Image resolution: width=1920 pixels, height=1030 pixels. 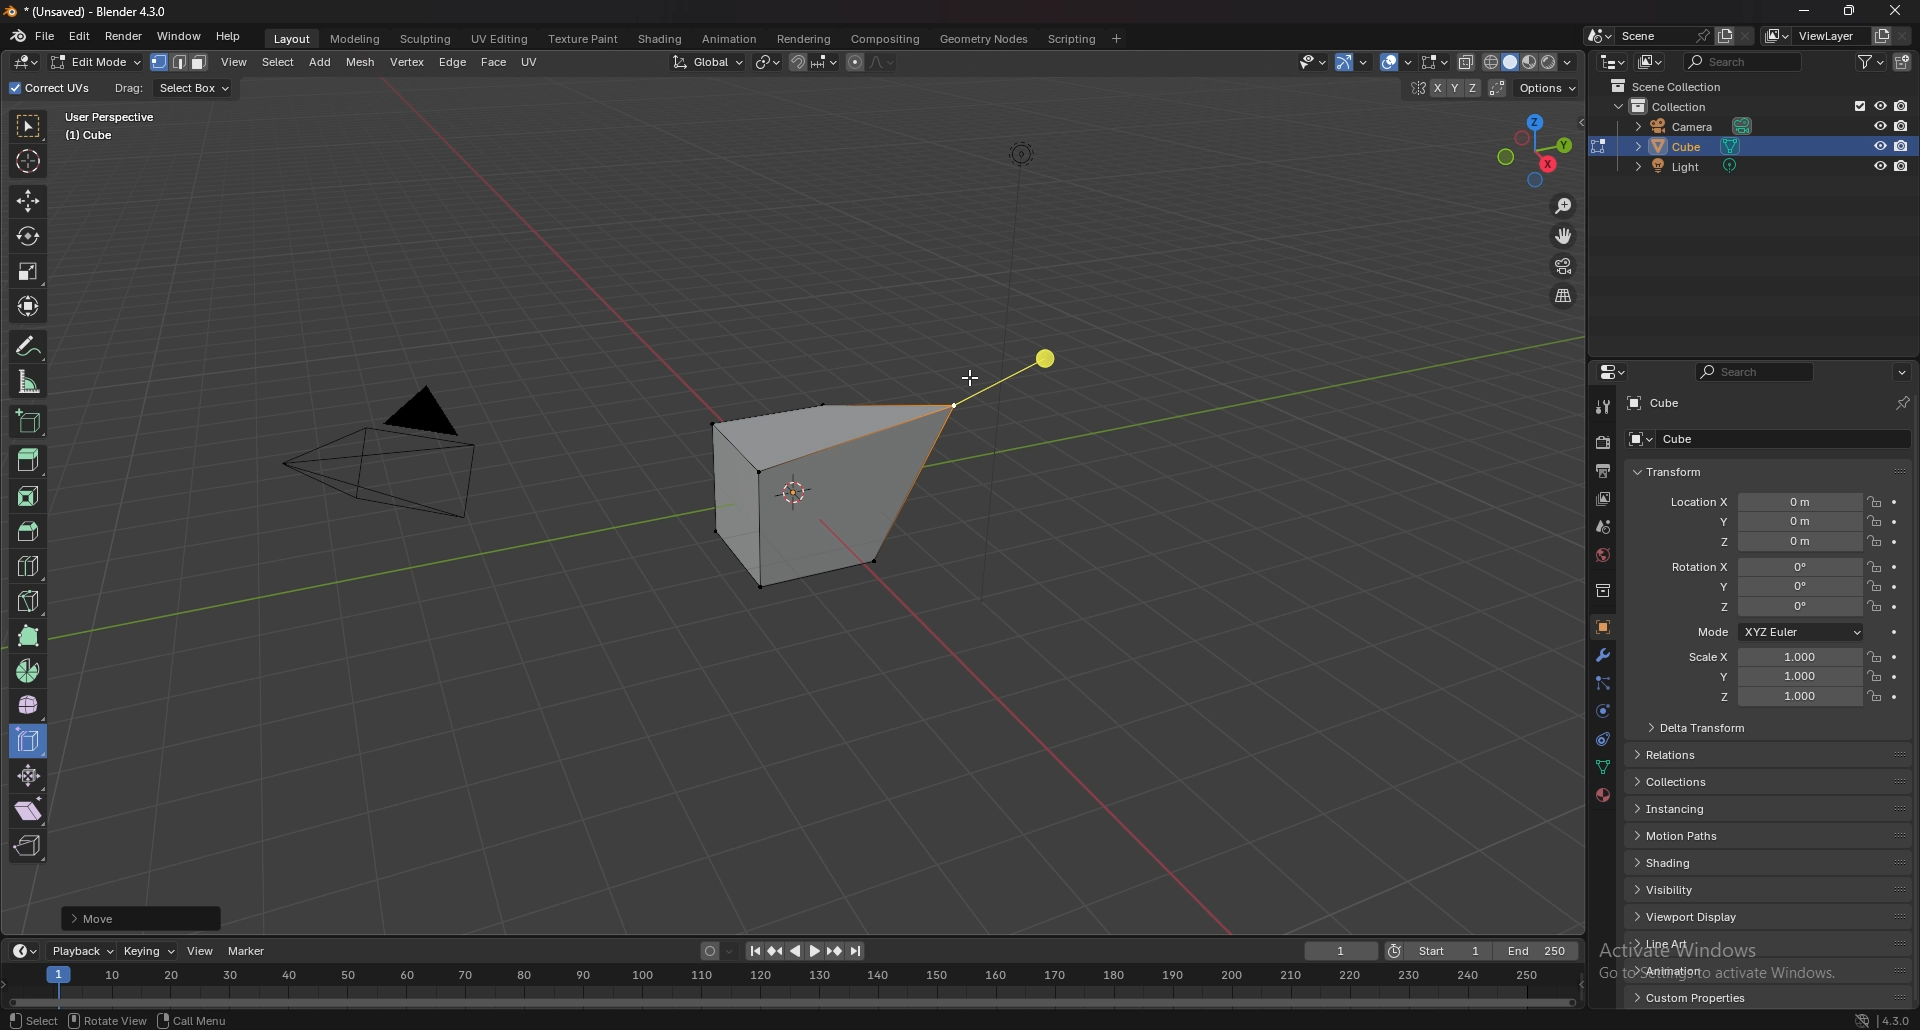 What do you see at coordinates (661, 38) in the screenshot?
I see `shading` at bounding box center [661, 38].